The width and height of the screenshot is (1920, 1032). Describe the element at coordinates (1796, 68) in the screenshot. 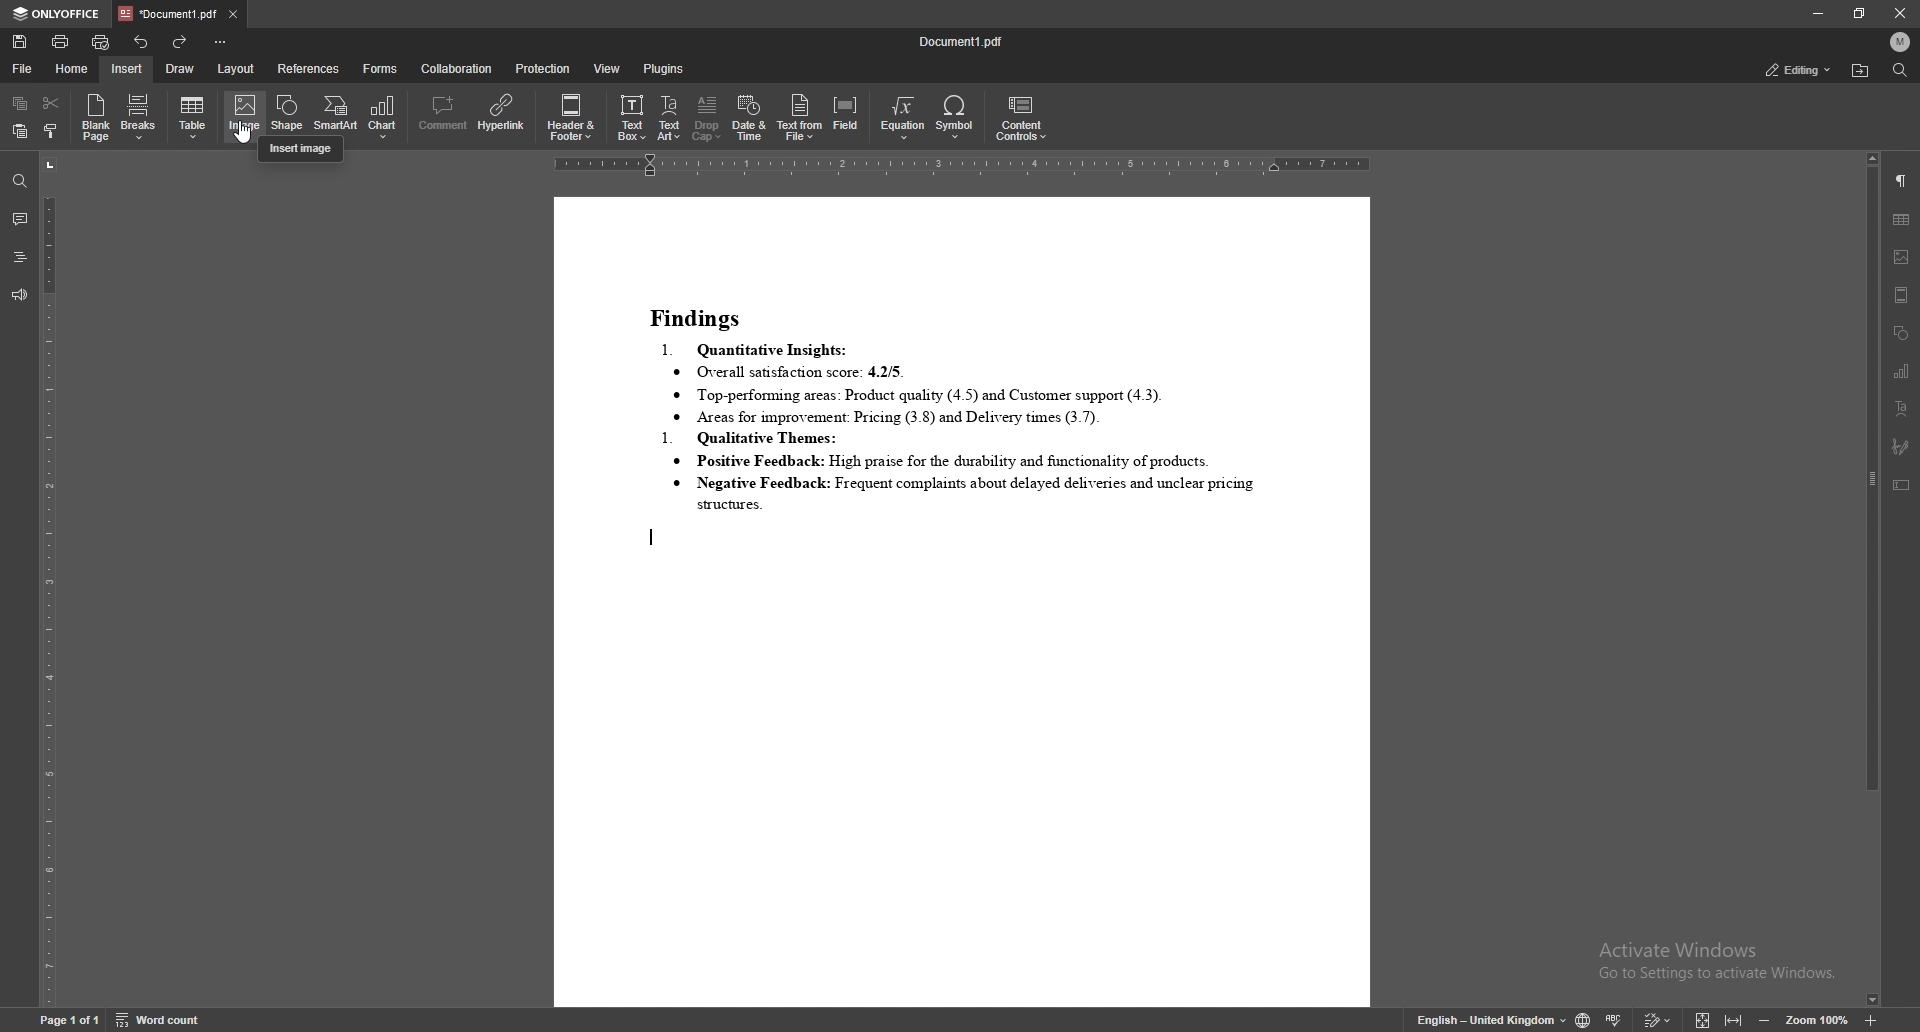

I see `status` at that location.